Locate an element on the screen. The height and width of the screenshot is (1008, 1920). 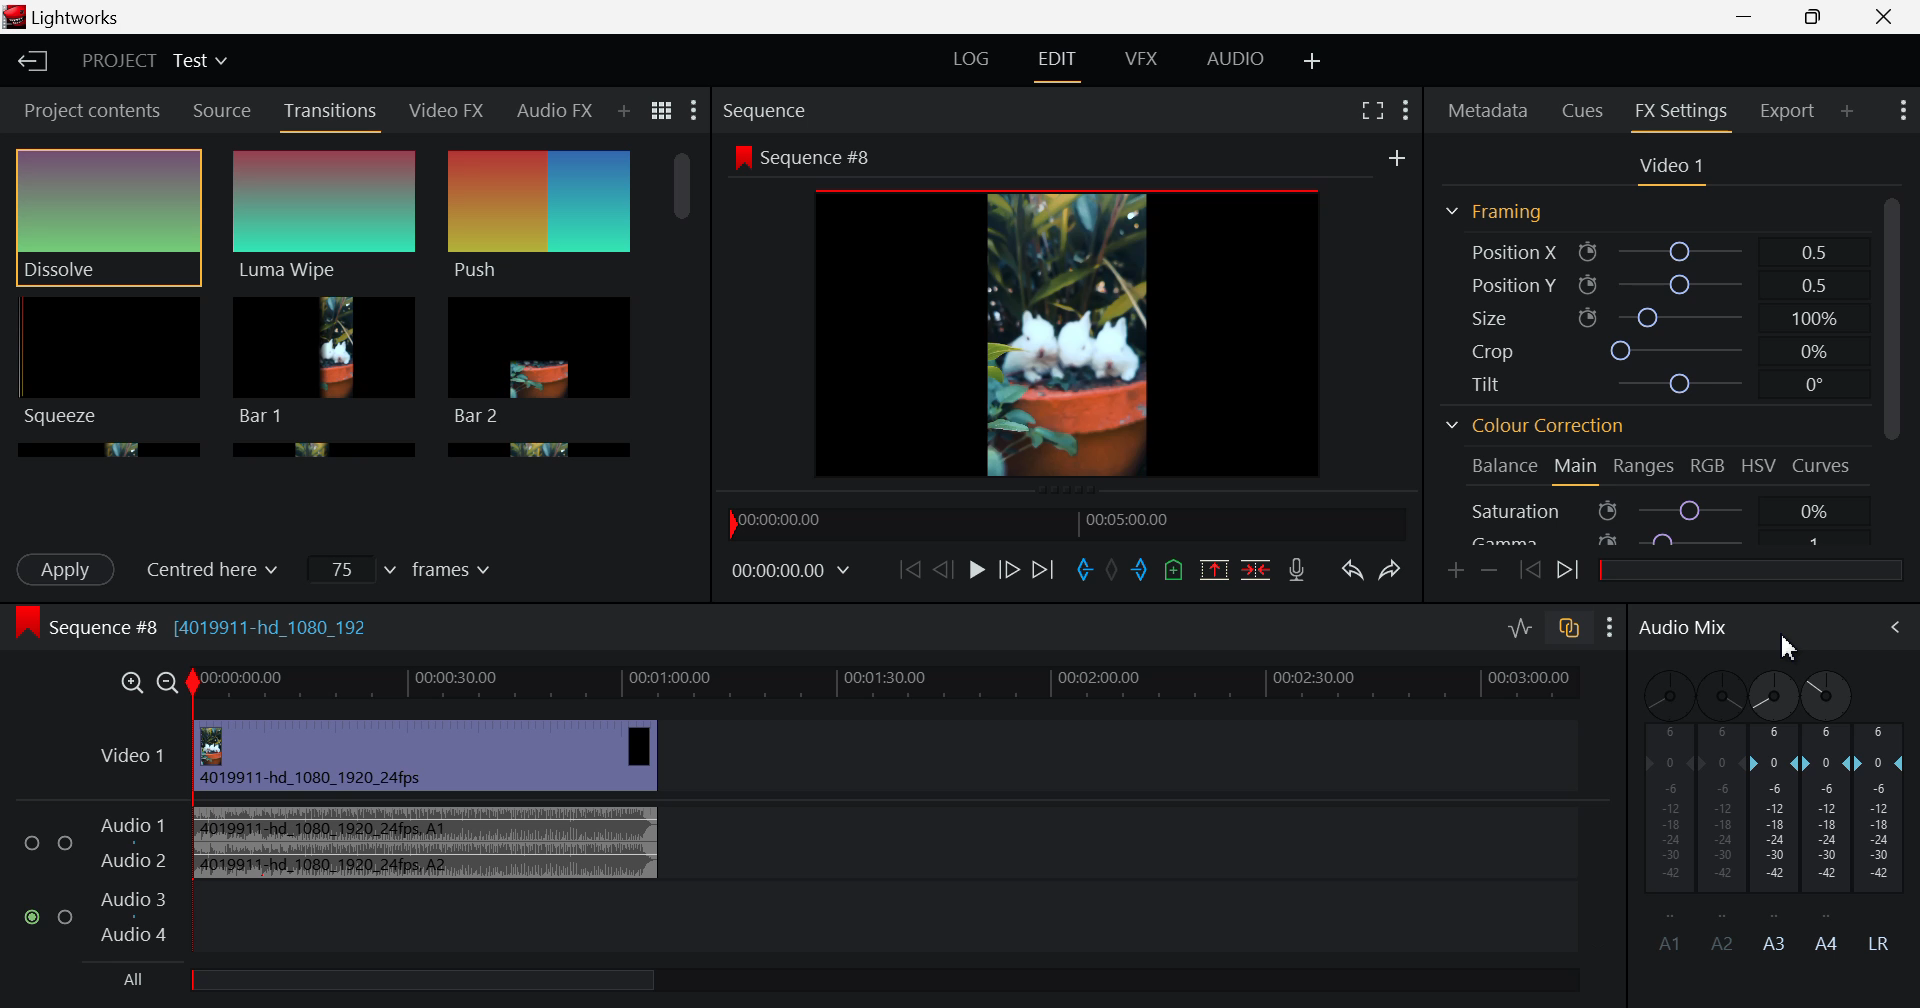
Remove all marks is located at coordinates (1111, 570).